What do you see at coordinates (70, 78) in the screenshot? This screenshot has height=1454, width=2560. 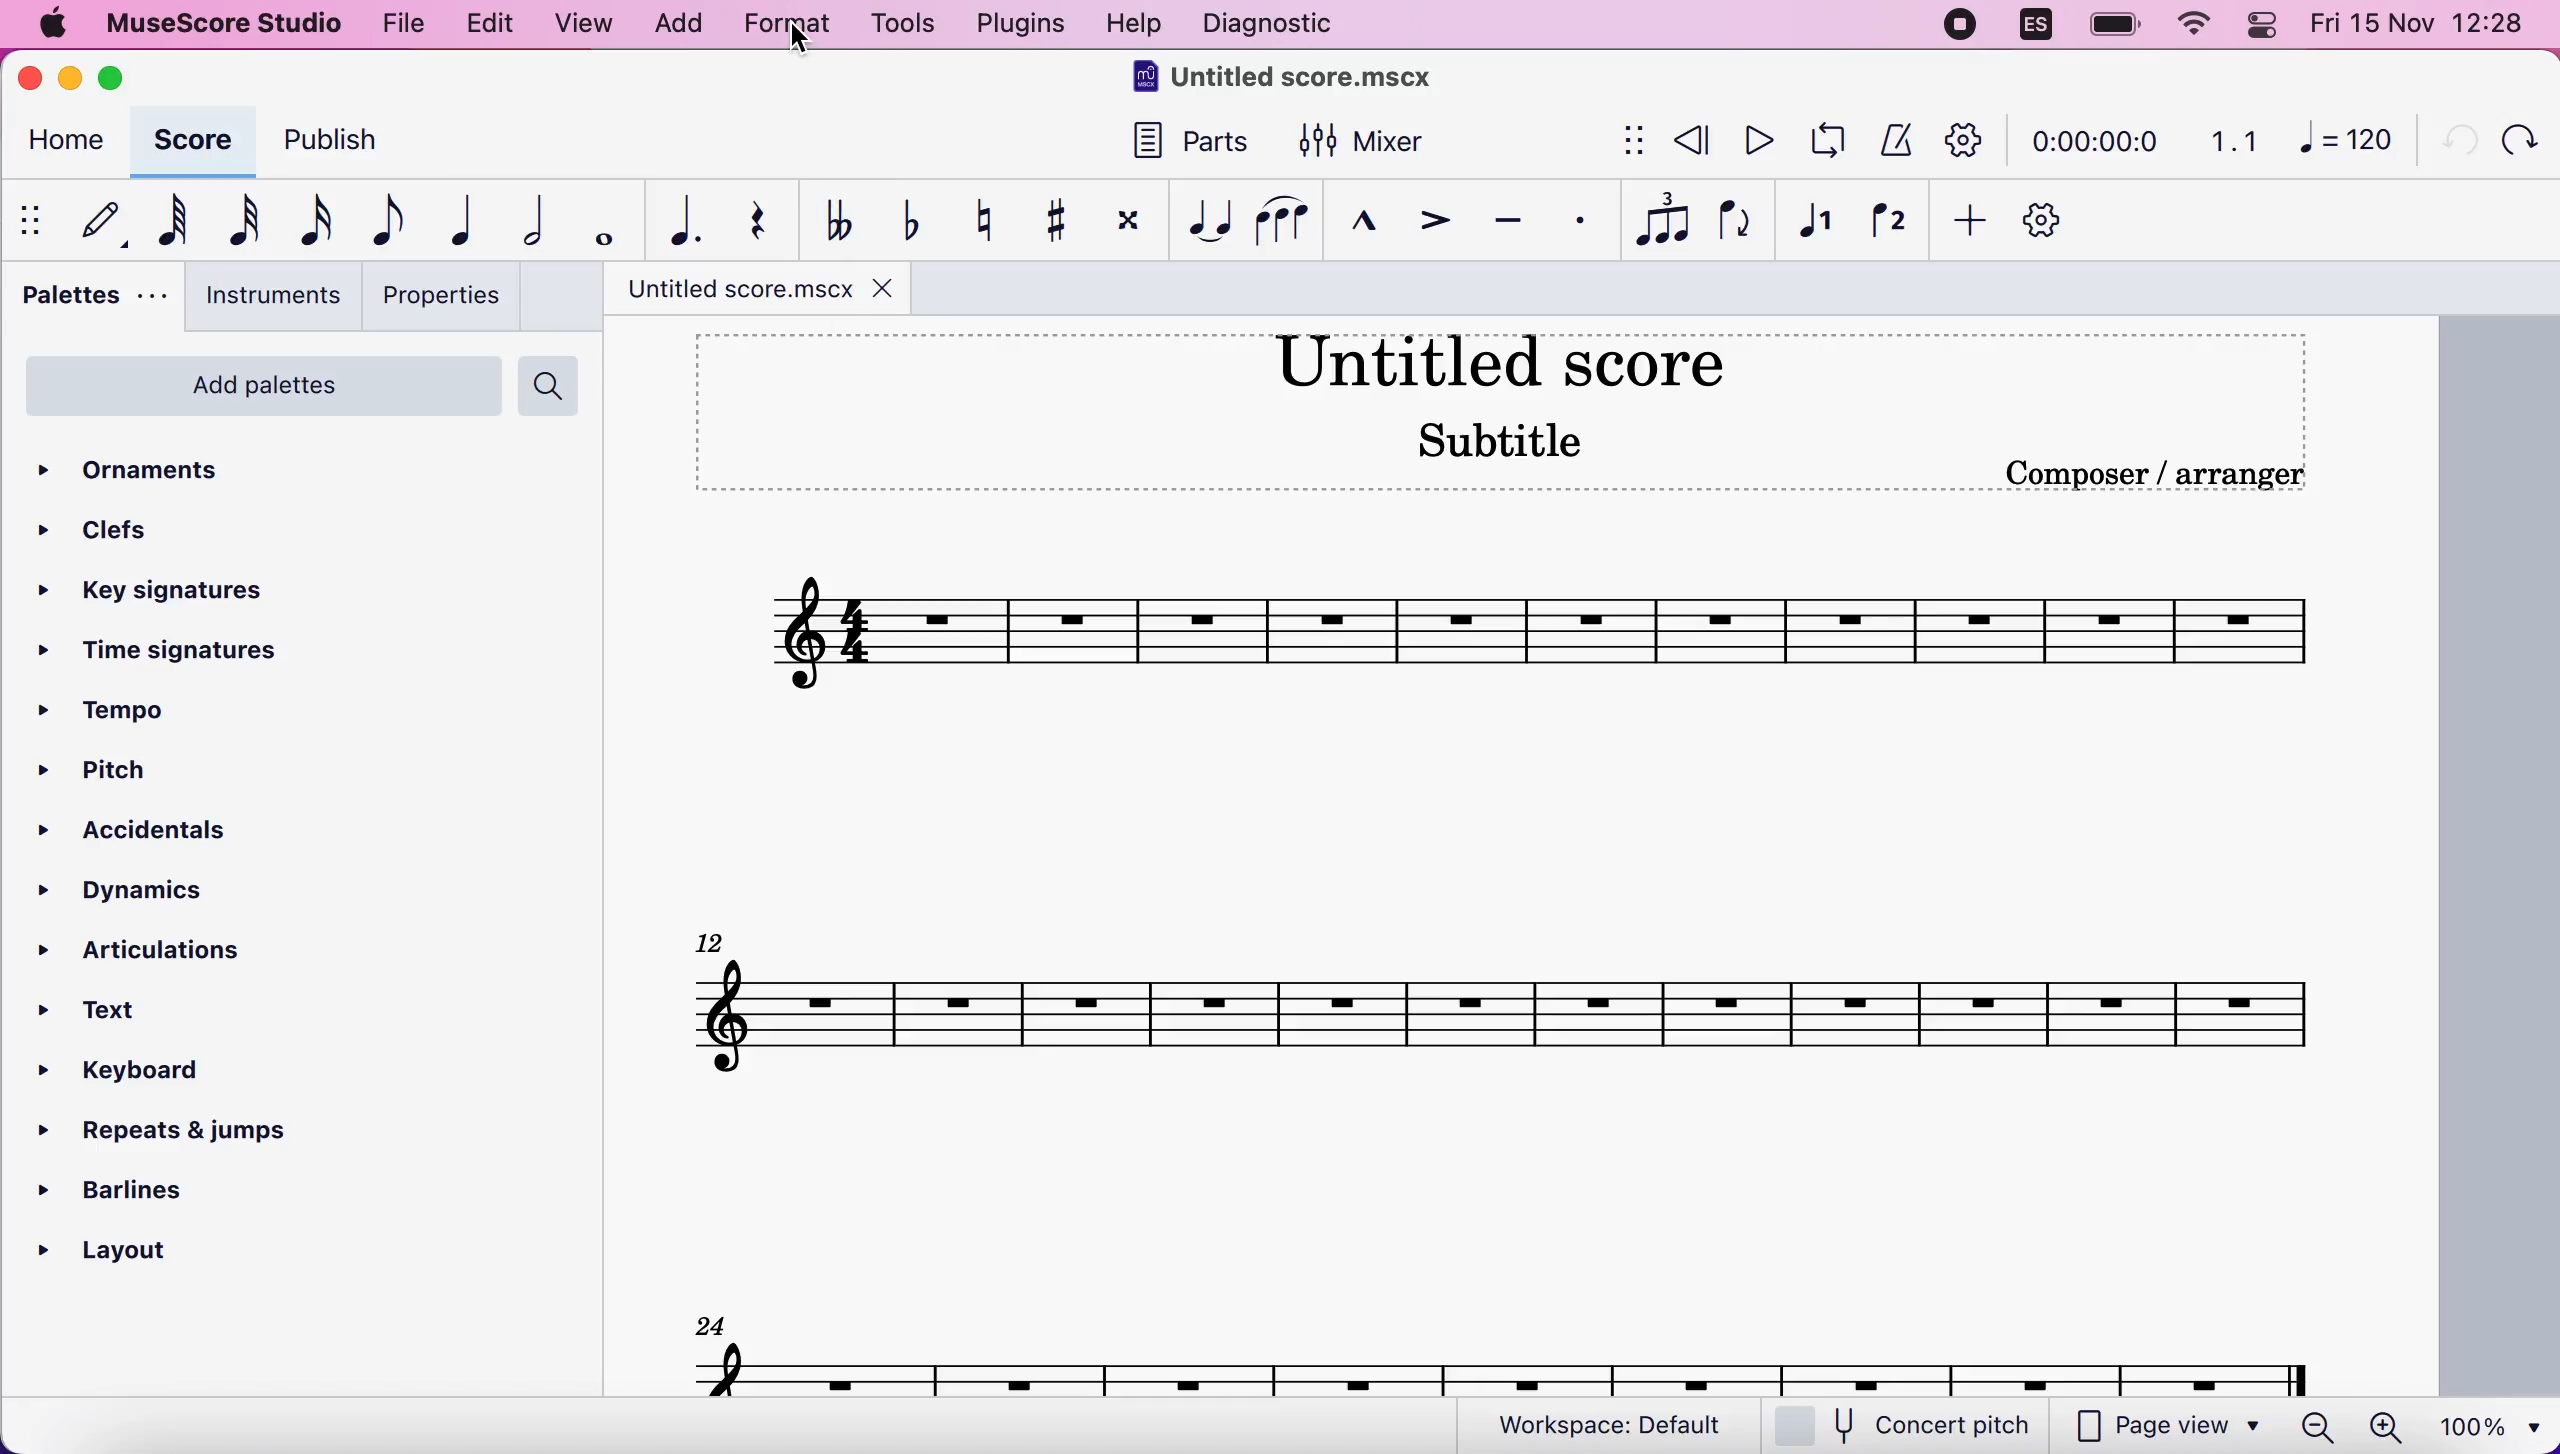 I see `minimize` at bounding box center [70, 78].